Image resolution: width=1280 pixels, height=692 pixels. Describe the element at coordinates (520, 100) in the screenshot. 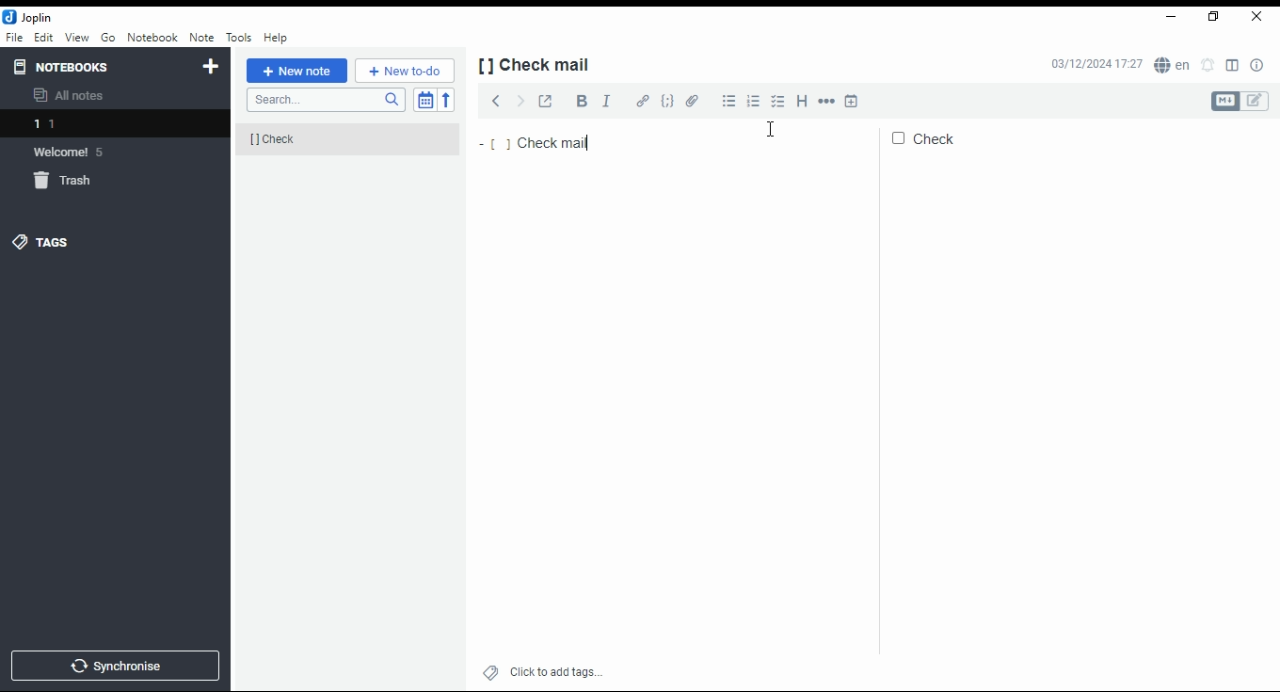

I see `next` at that location.